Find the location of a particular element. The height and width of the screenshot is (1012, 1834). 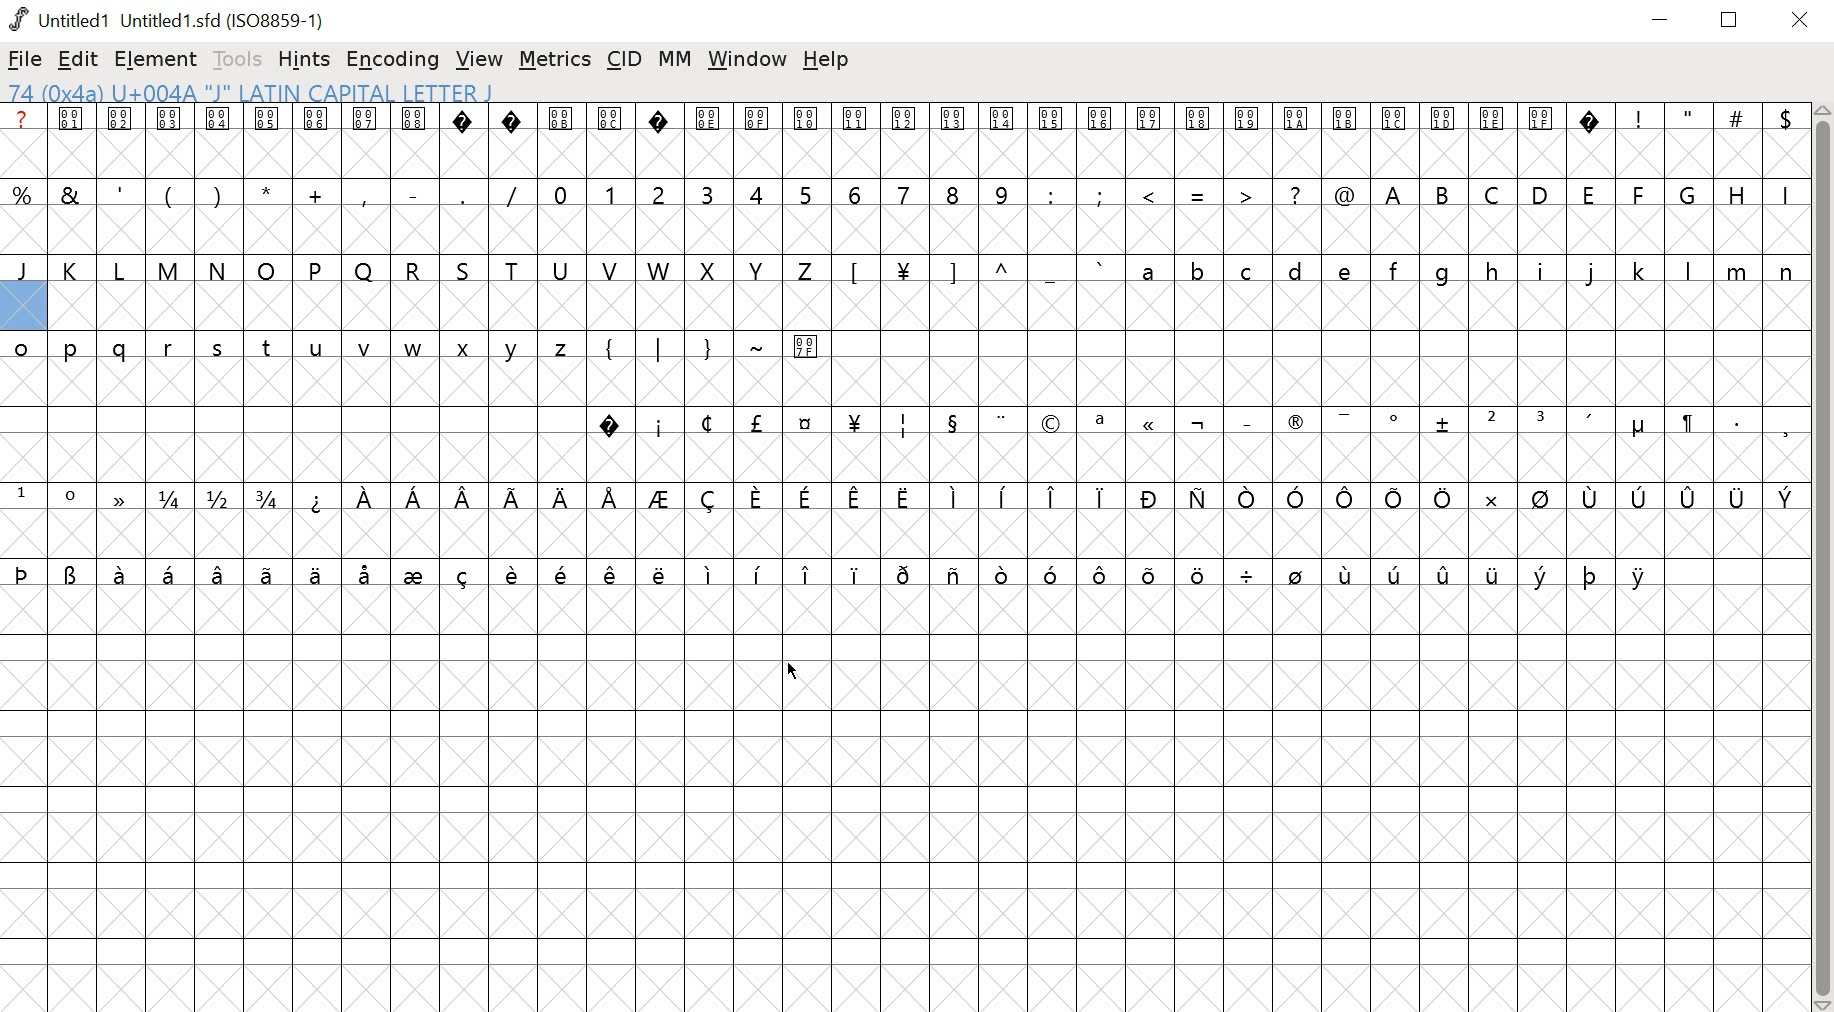

CID is located at coordinates (625, 58).